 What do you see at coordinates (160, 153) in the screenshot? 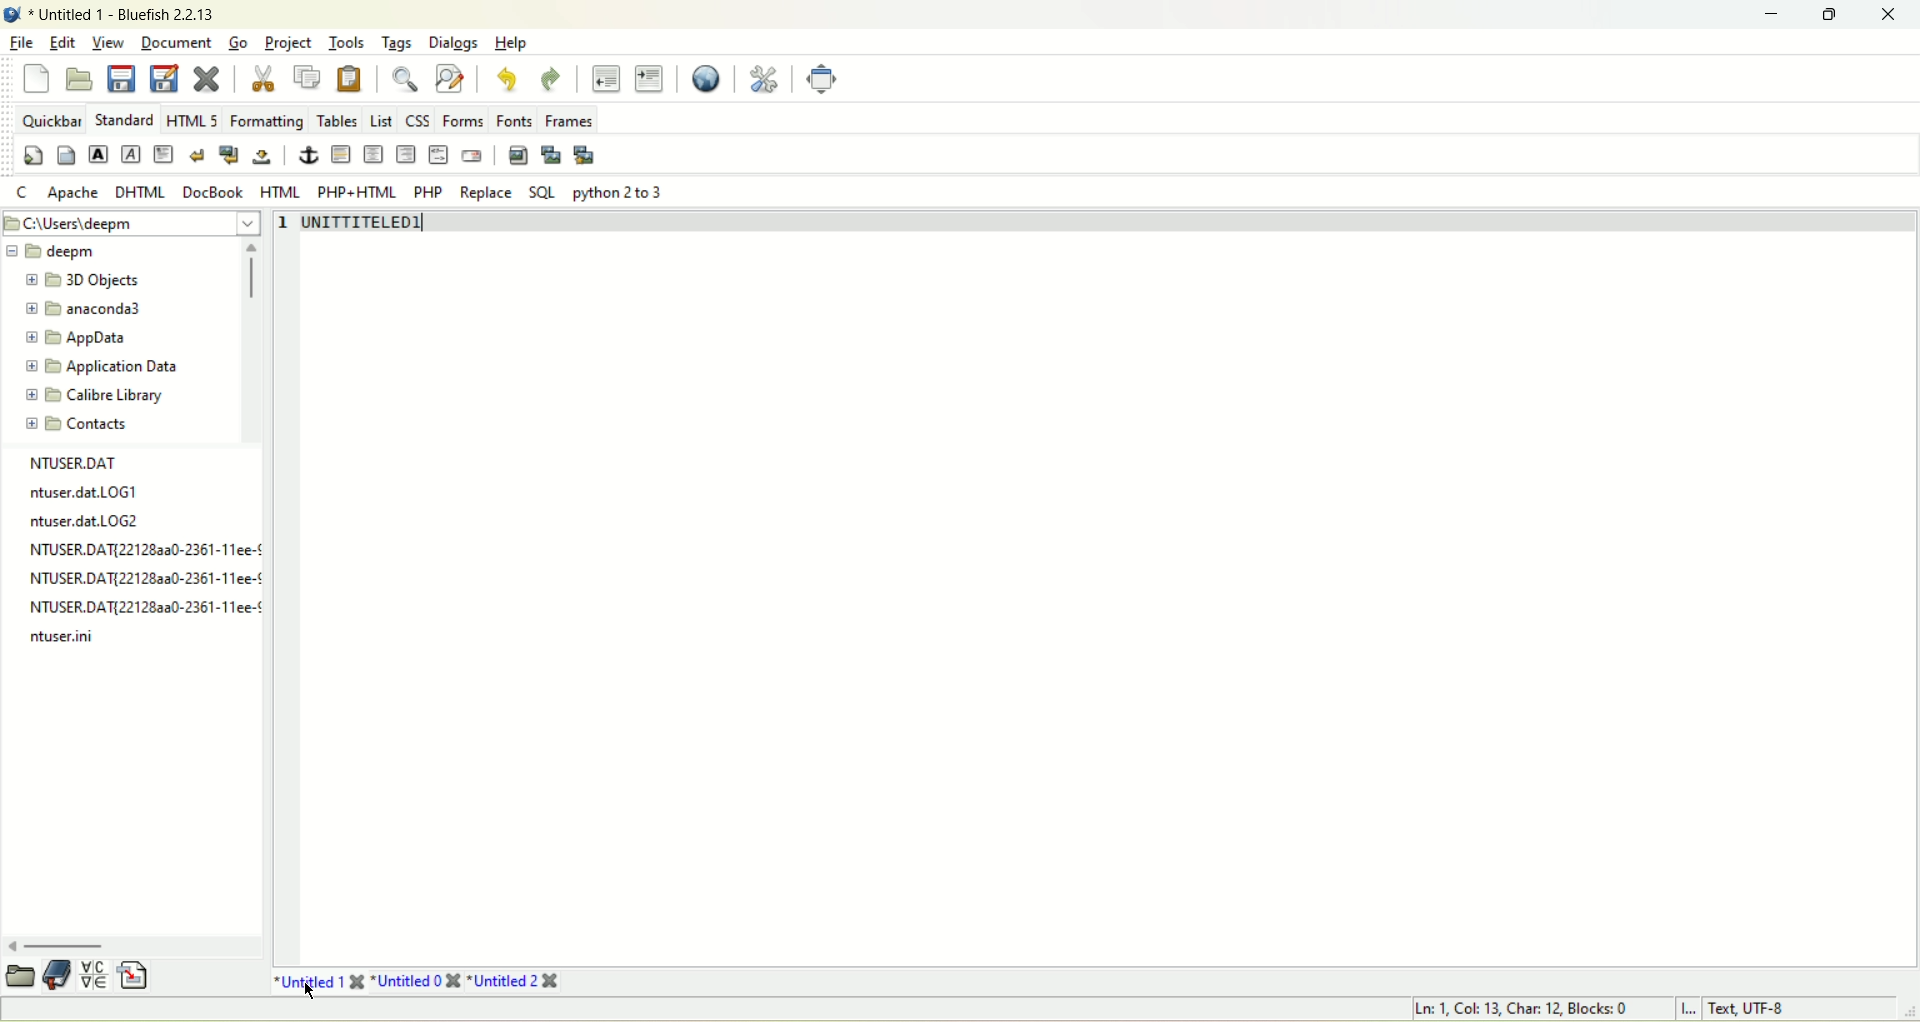
I see `paragraph ` at bounding box center [160, 153].